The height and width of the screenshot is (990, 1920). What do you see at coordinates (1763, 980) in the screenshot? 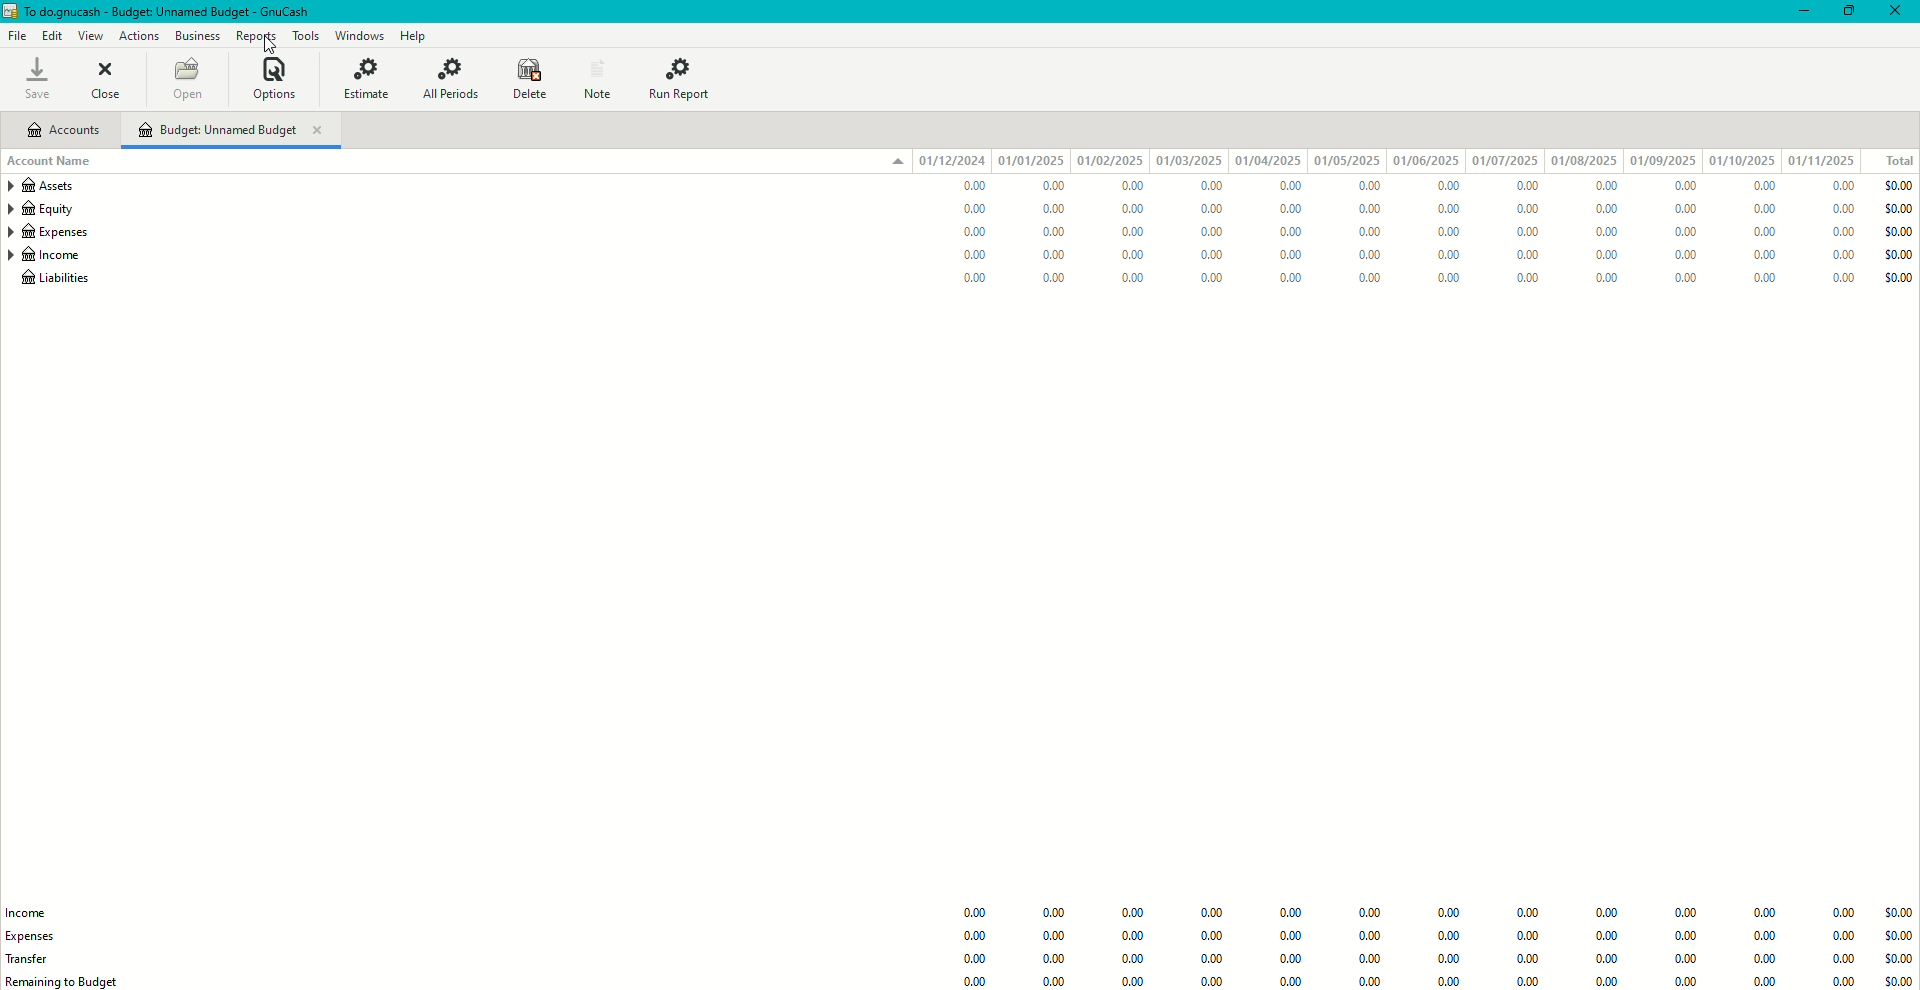
I see `0.00` at bounding box center [1763, 980].